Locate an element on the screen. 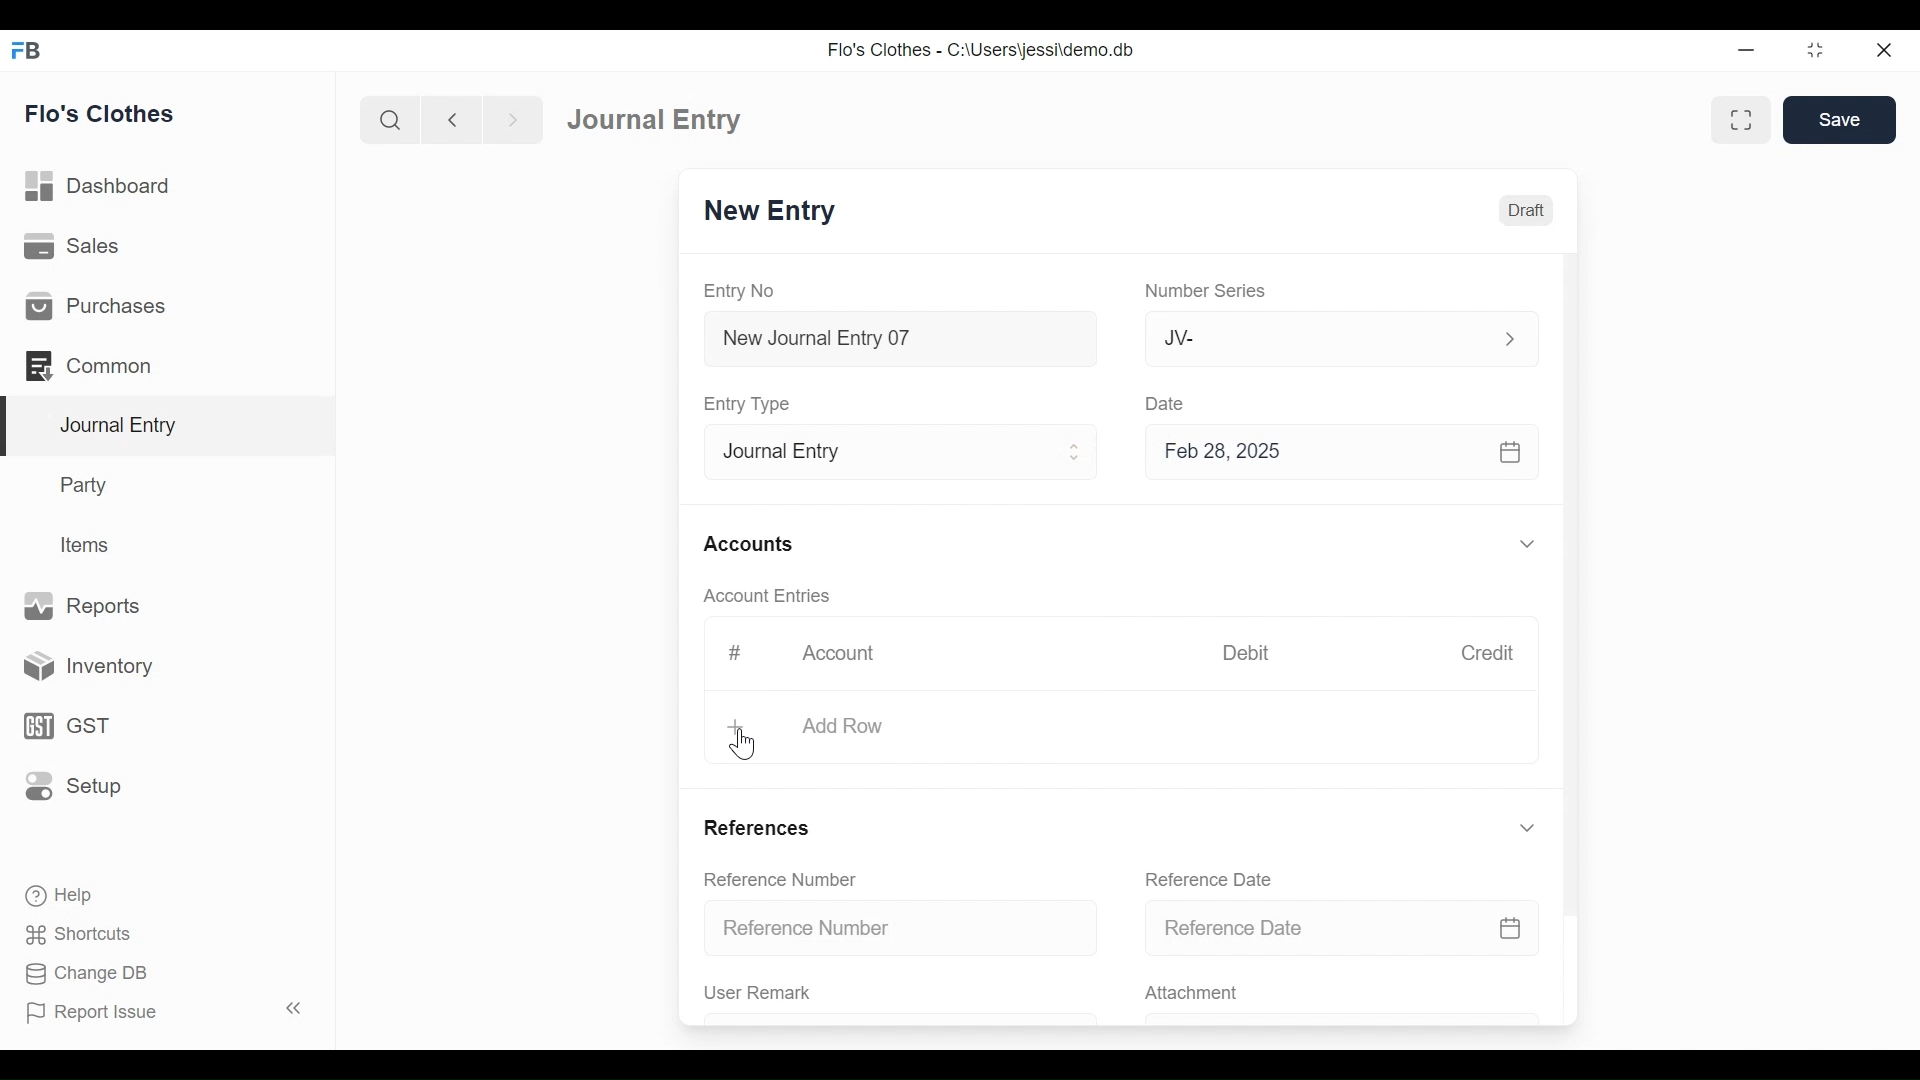  Report Issue is located at coordinates (91, 1011).